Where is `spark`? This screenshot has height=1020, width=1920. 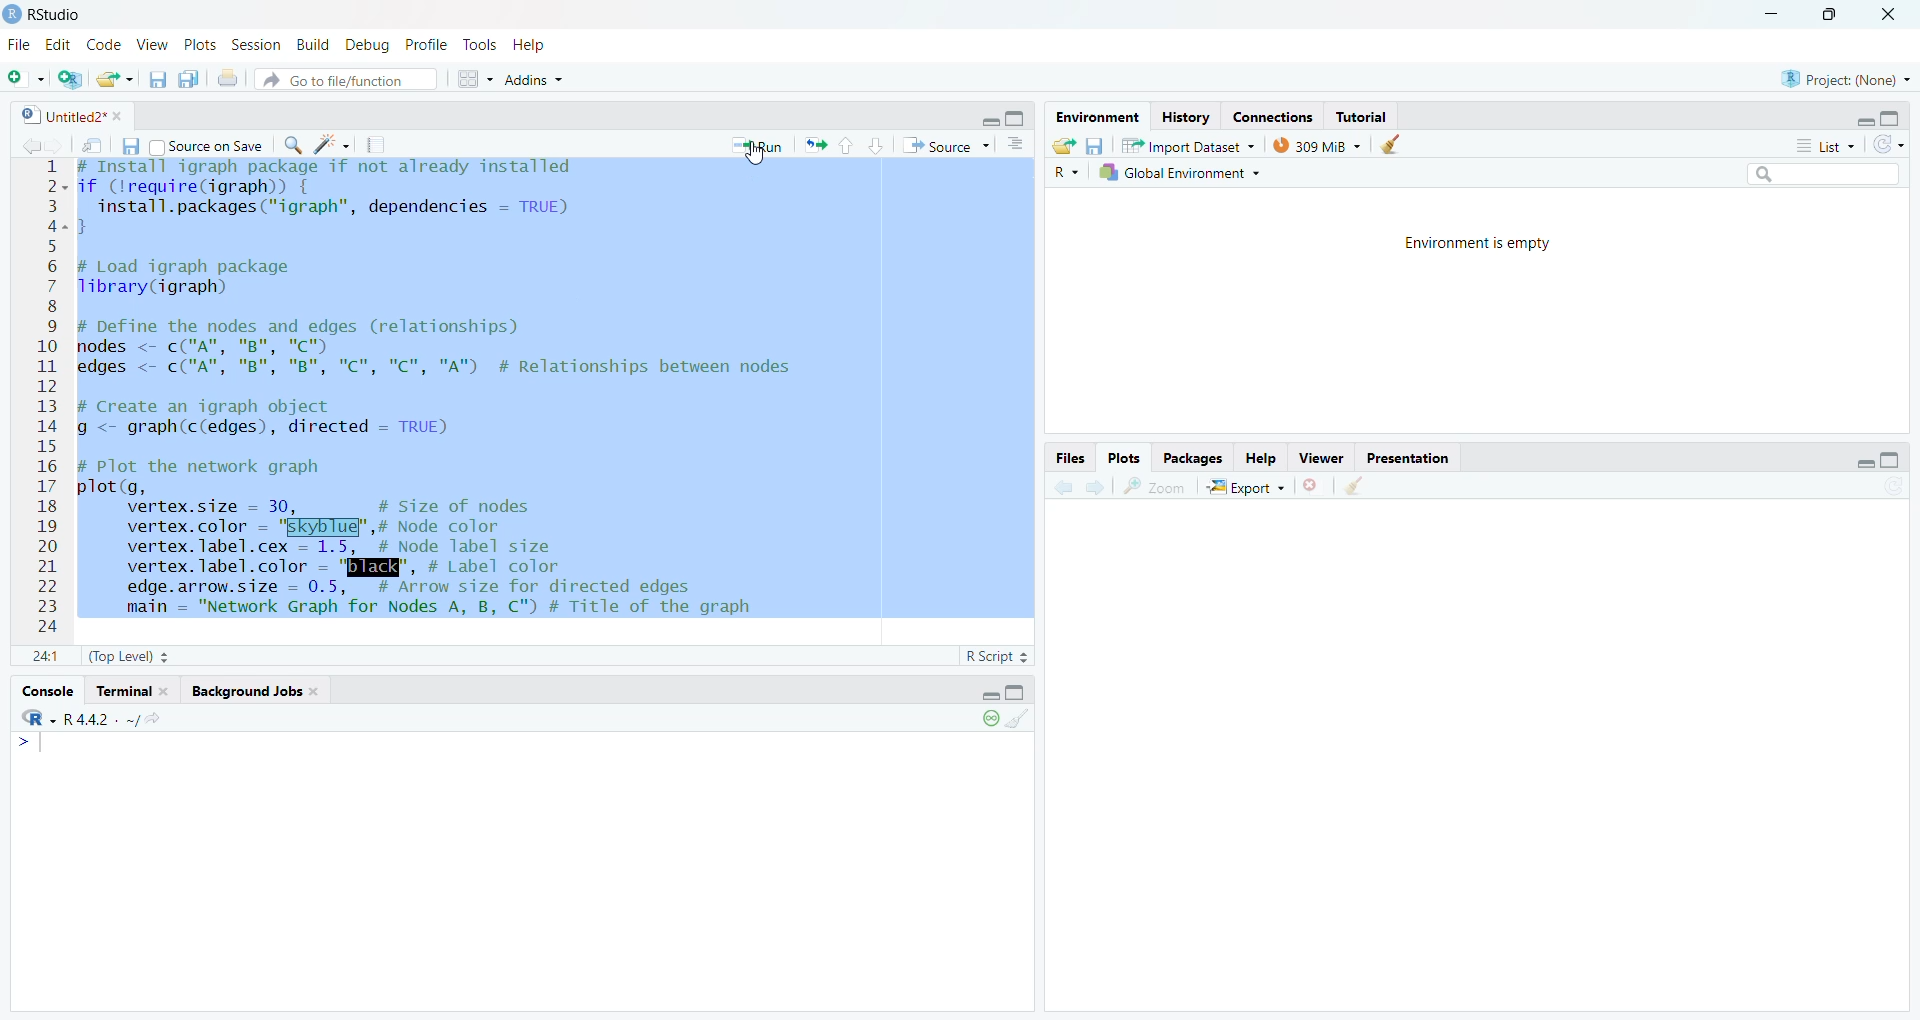
spark is located at coordinates (335, 145).